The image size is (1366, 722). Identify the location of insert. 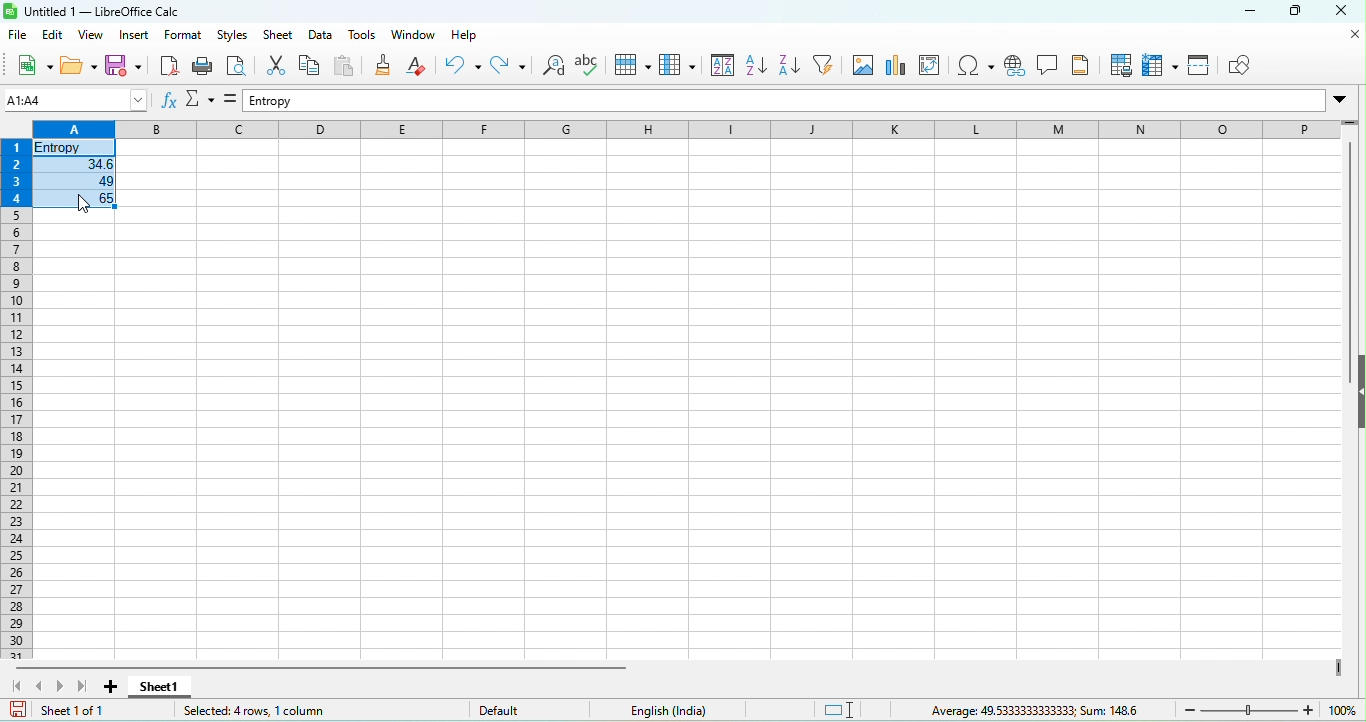
(135, 37).